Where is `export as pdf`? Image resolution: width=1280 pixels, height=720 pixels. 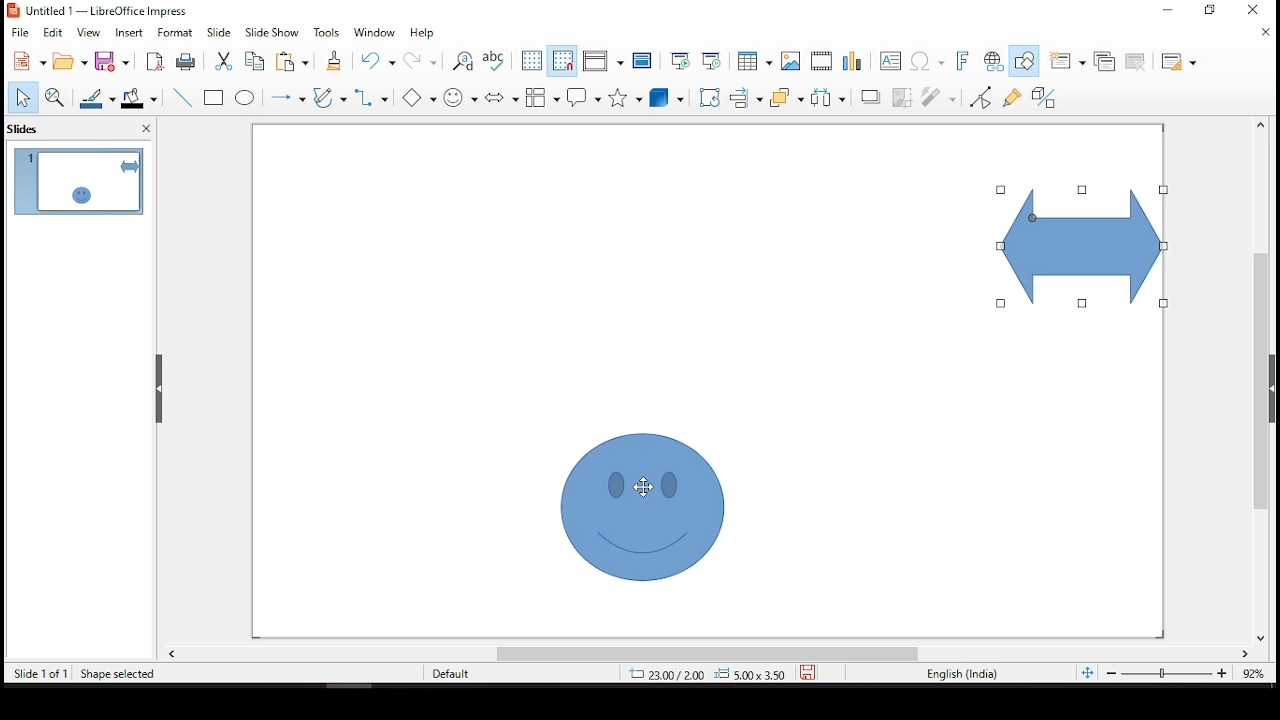
export as pdf is located at coordinates (154, 62).